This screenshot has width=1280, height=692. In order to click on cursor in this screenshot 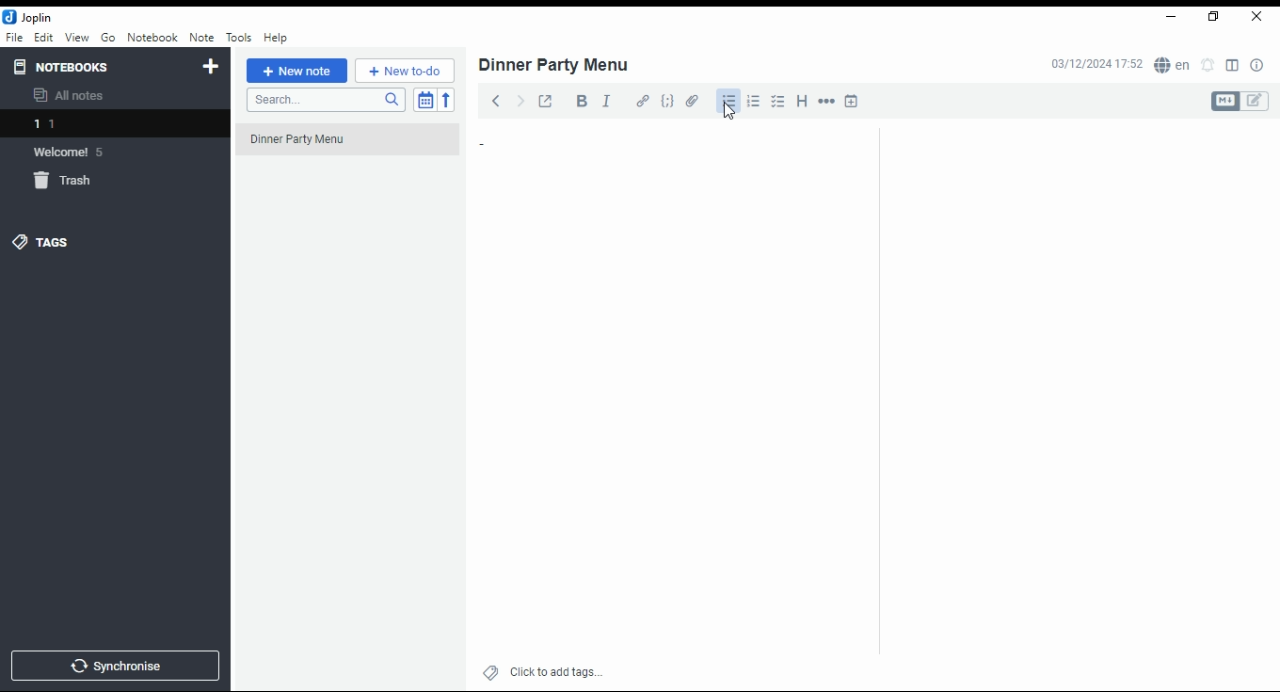, I will do `click(729, 114)`.